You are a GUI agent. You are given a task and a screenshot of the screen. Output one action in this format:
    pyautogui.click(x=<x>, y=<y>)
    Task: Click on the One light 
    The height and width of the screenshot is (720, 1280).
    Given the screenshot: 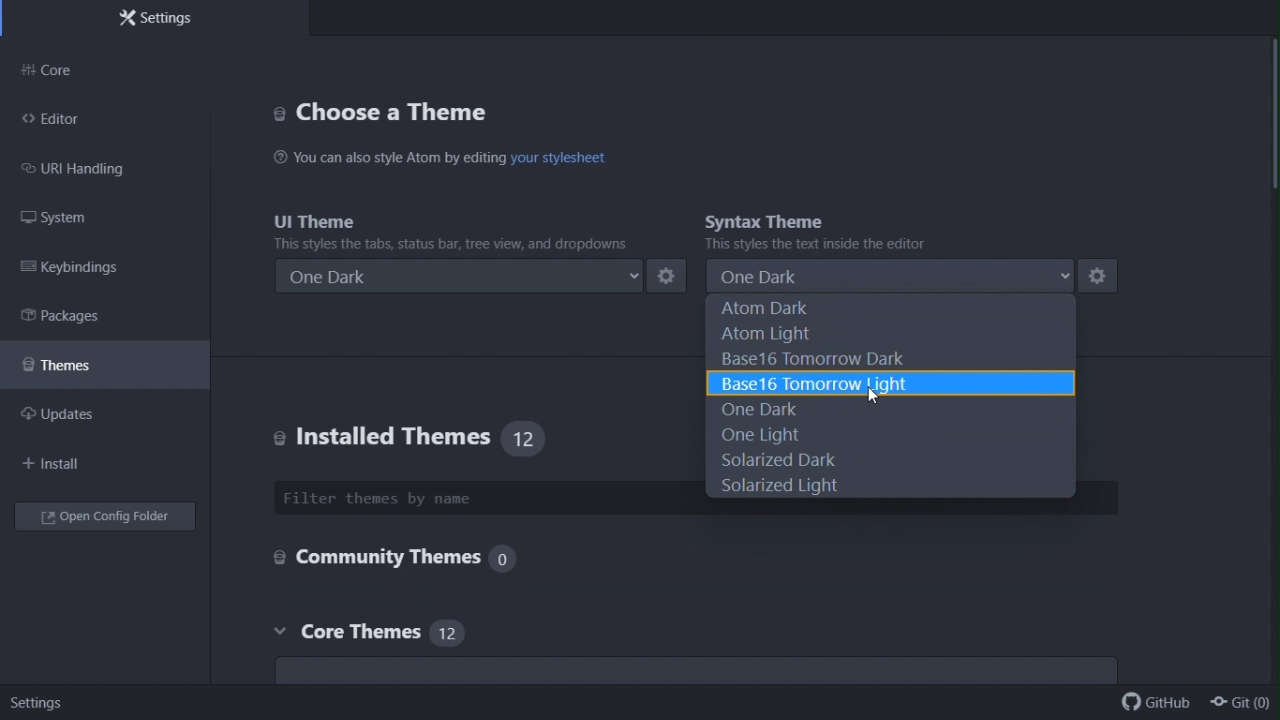 What is the action you would take?
    pyautogui.click(x=891, y=438)
    